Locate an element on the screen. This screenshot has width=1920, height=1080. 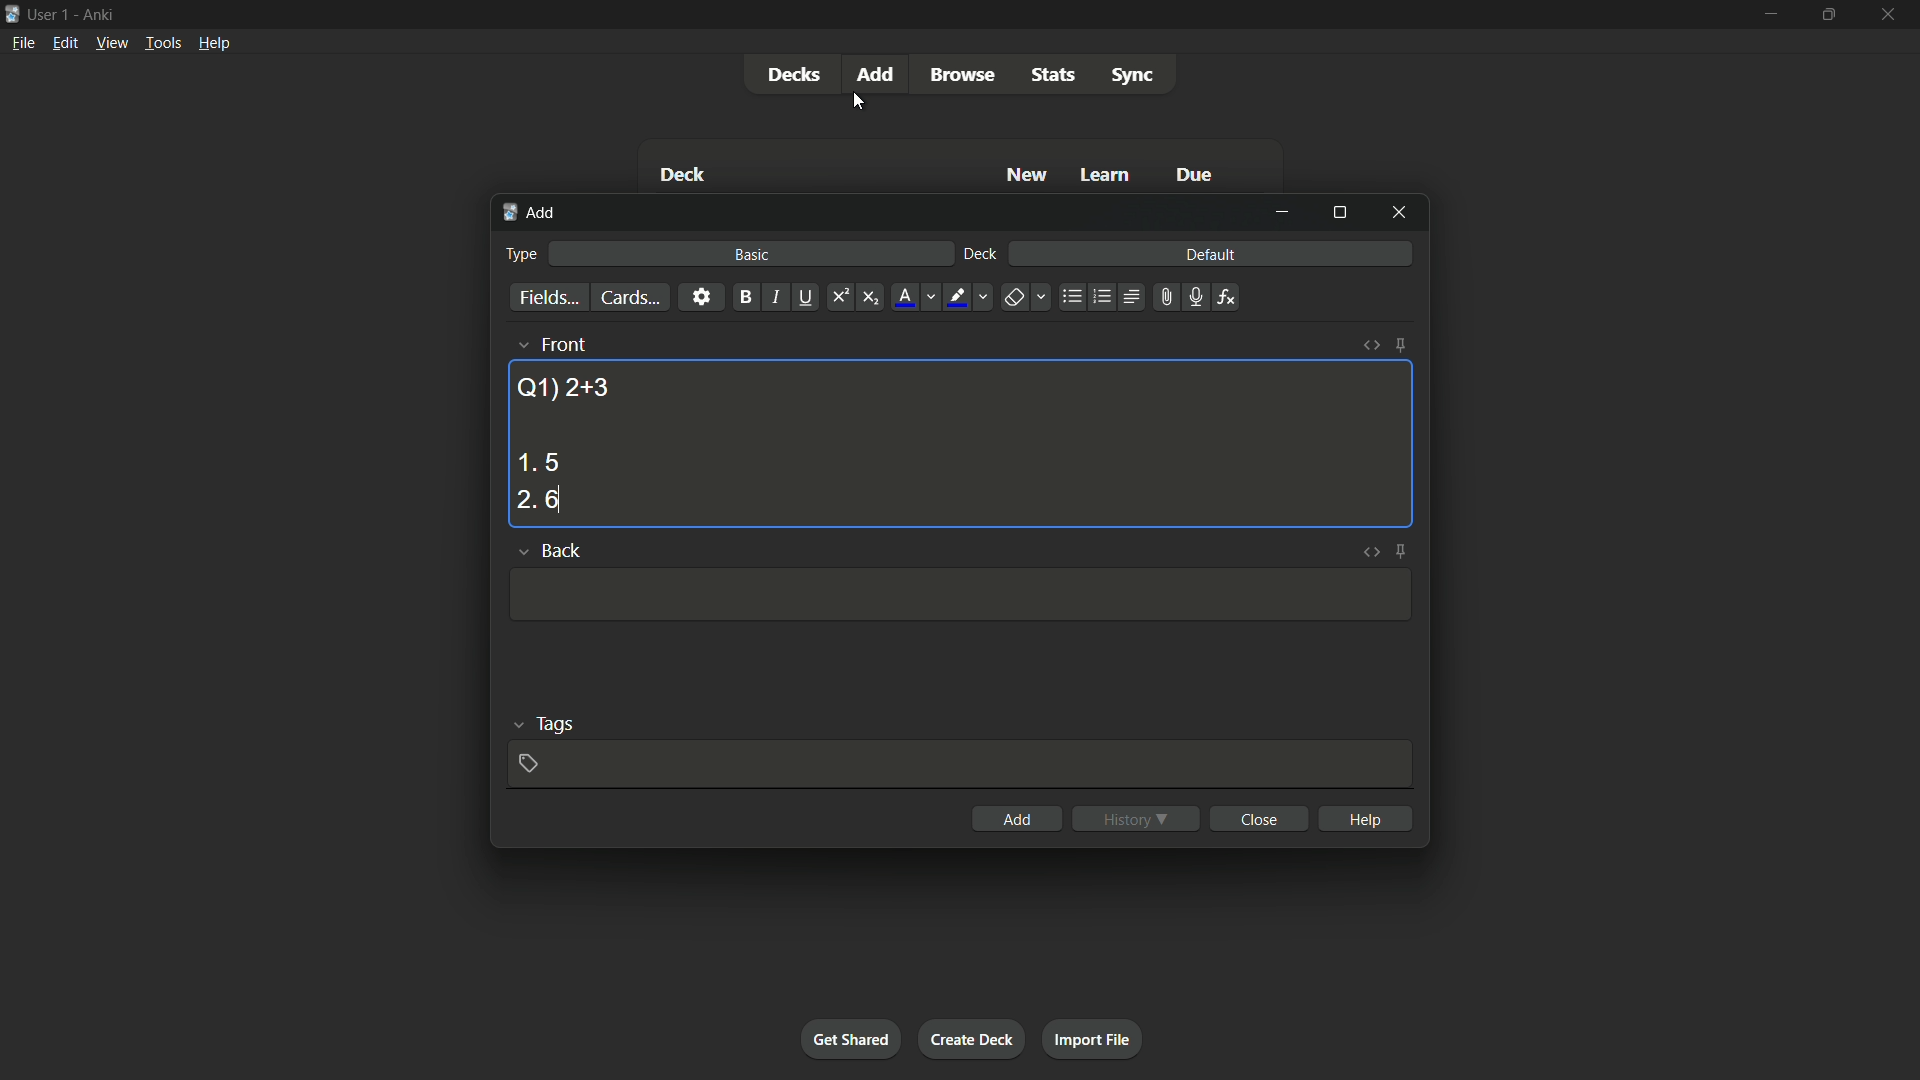
equations is located at coordinates (1226, 297).